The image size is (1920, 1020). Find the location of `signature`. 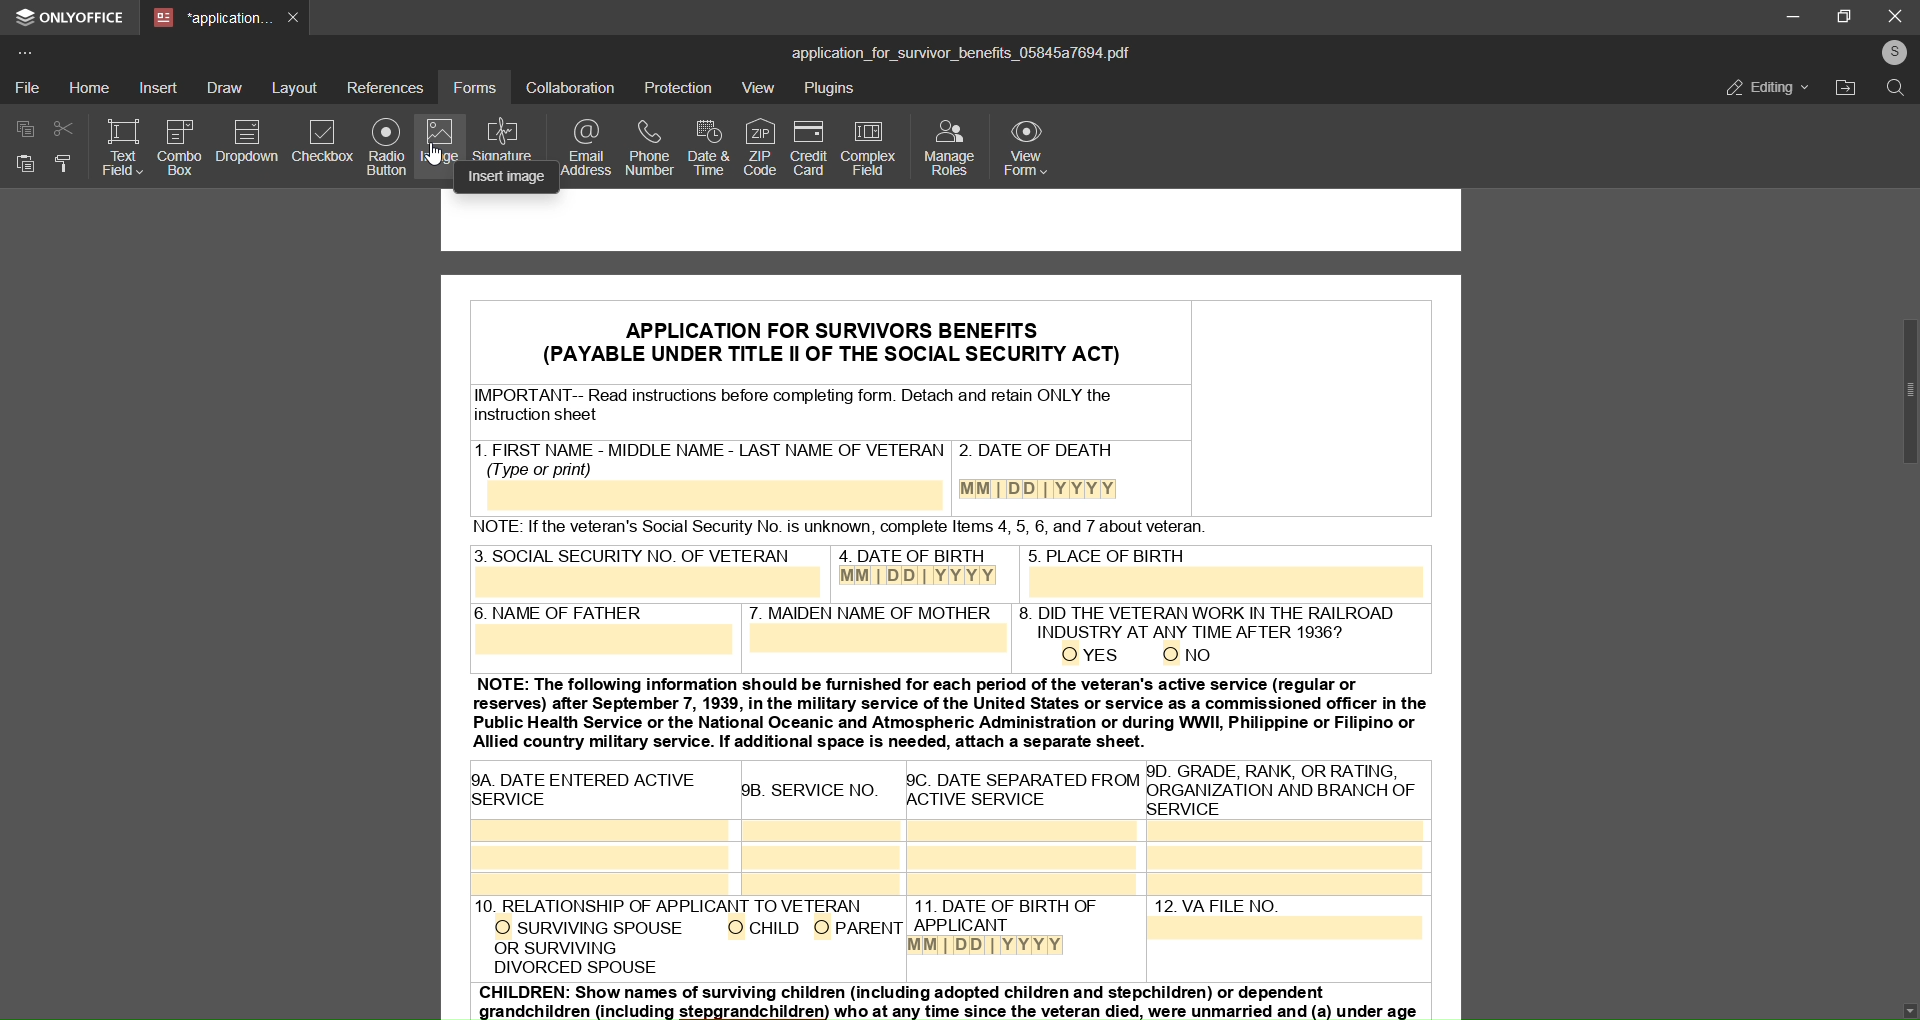

signature is located at coordinates (508, 137).